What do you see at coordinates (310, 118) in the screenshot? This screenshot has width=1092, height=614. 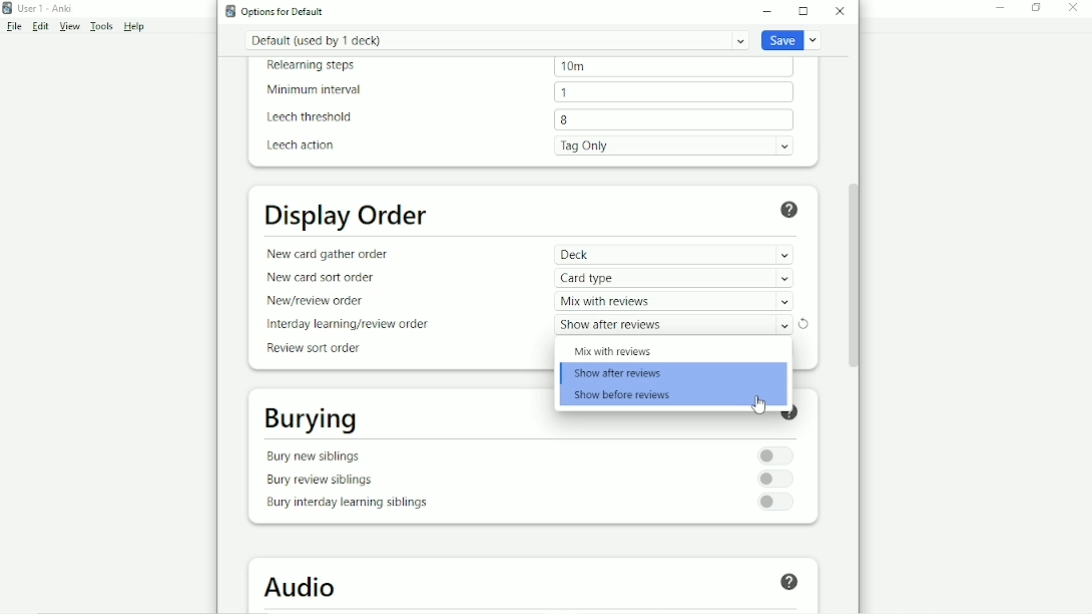 I see `Leech threshold` at bounding box center [310, 118].